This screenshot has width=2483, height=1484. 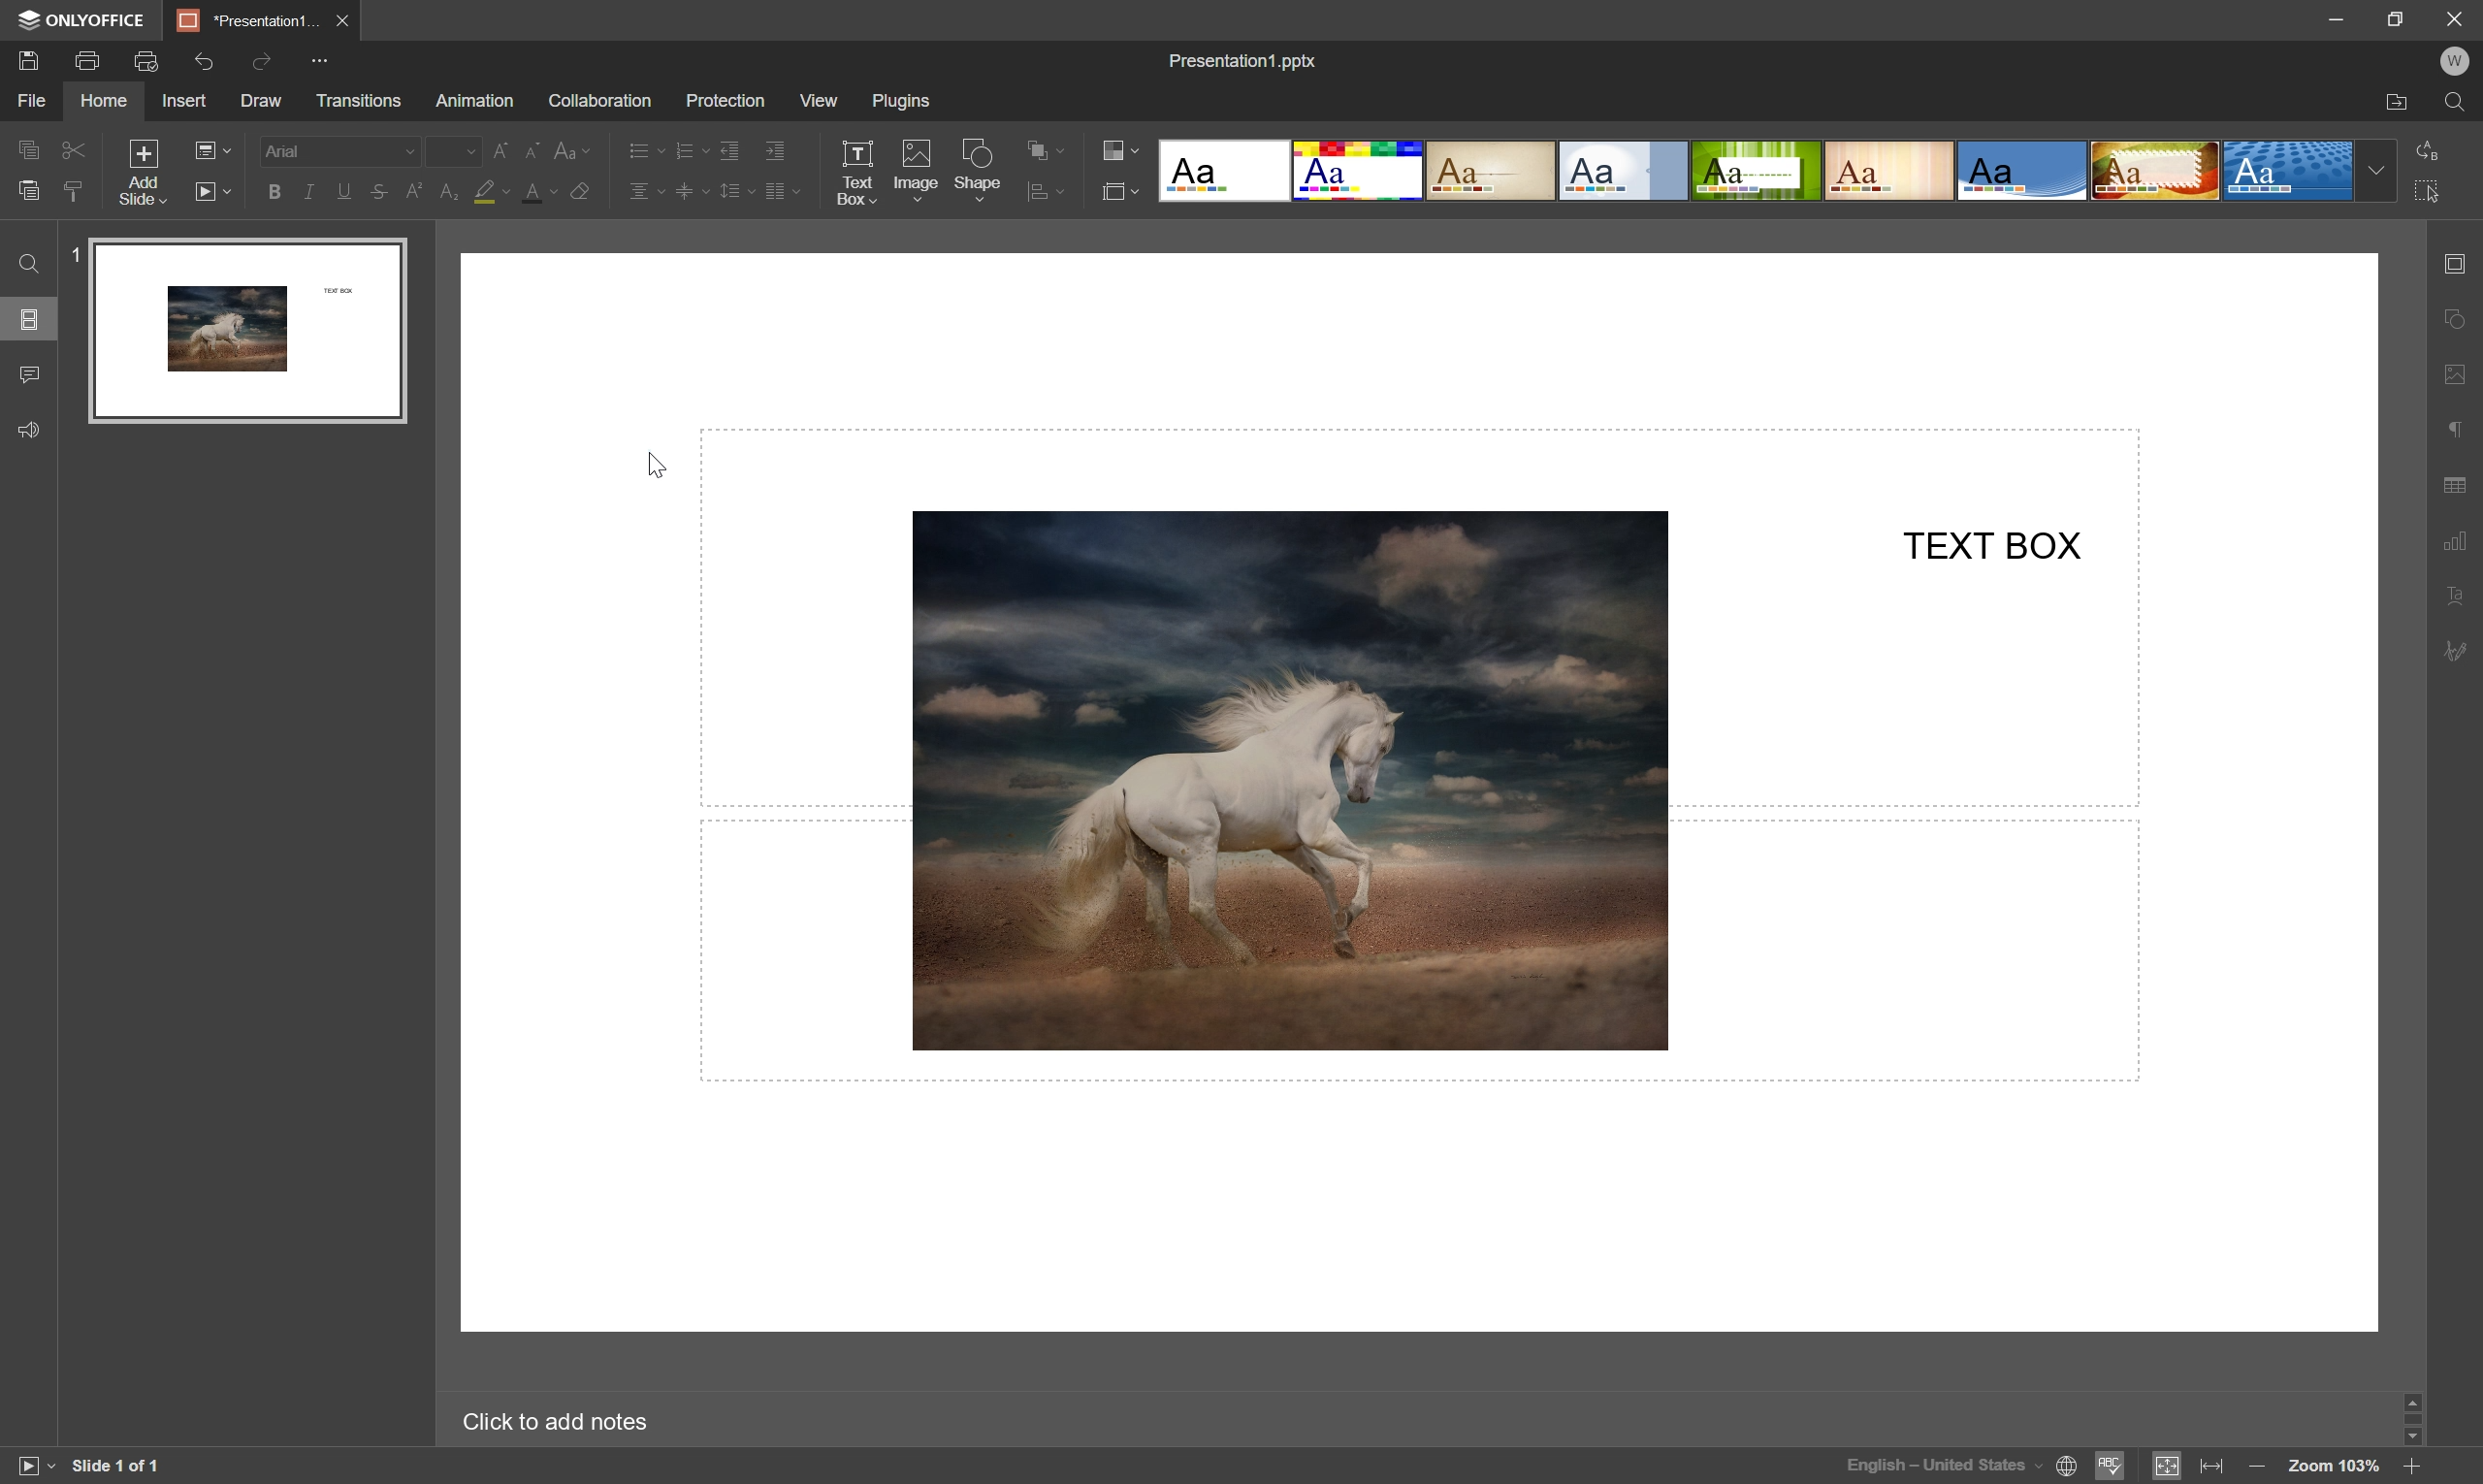 What do you see at coordinates (857, 173) in the screenshot?
I see `text box` at bounding box center [857, 173].